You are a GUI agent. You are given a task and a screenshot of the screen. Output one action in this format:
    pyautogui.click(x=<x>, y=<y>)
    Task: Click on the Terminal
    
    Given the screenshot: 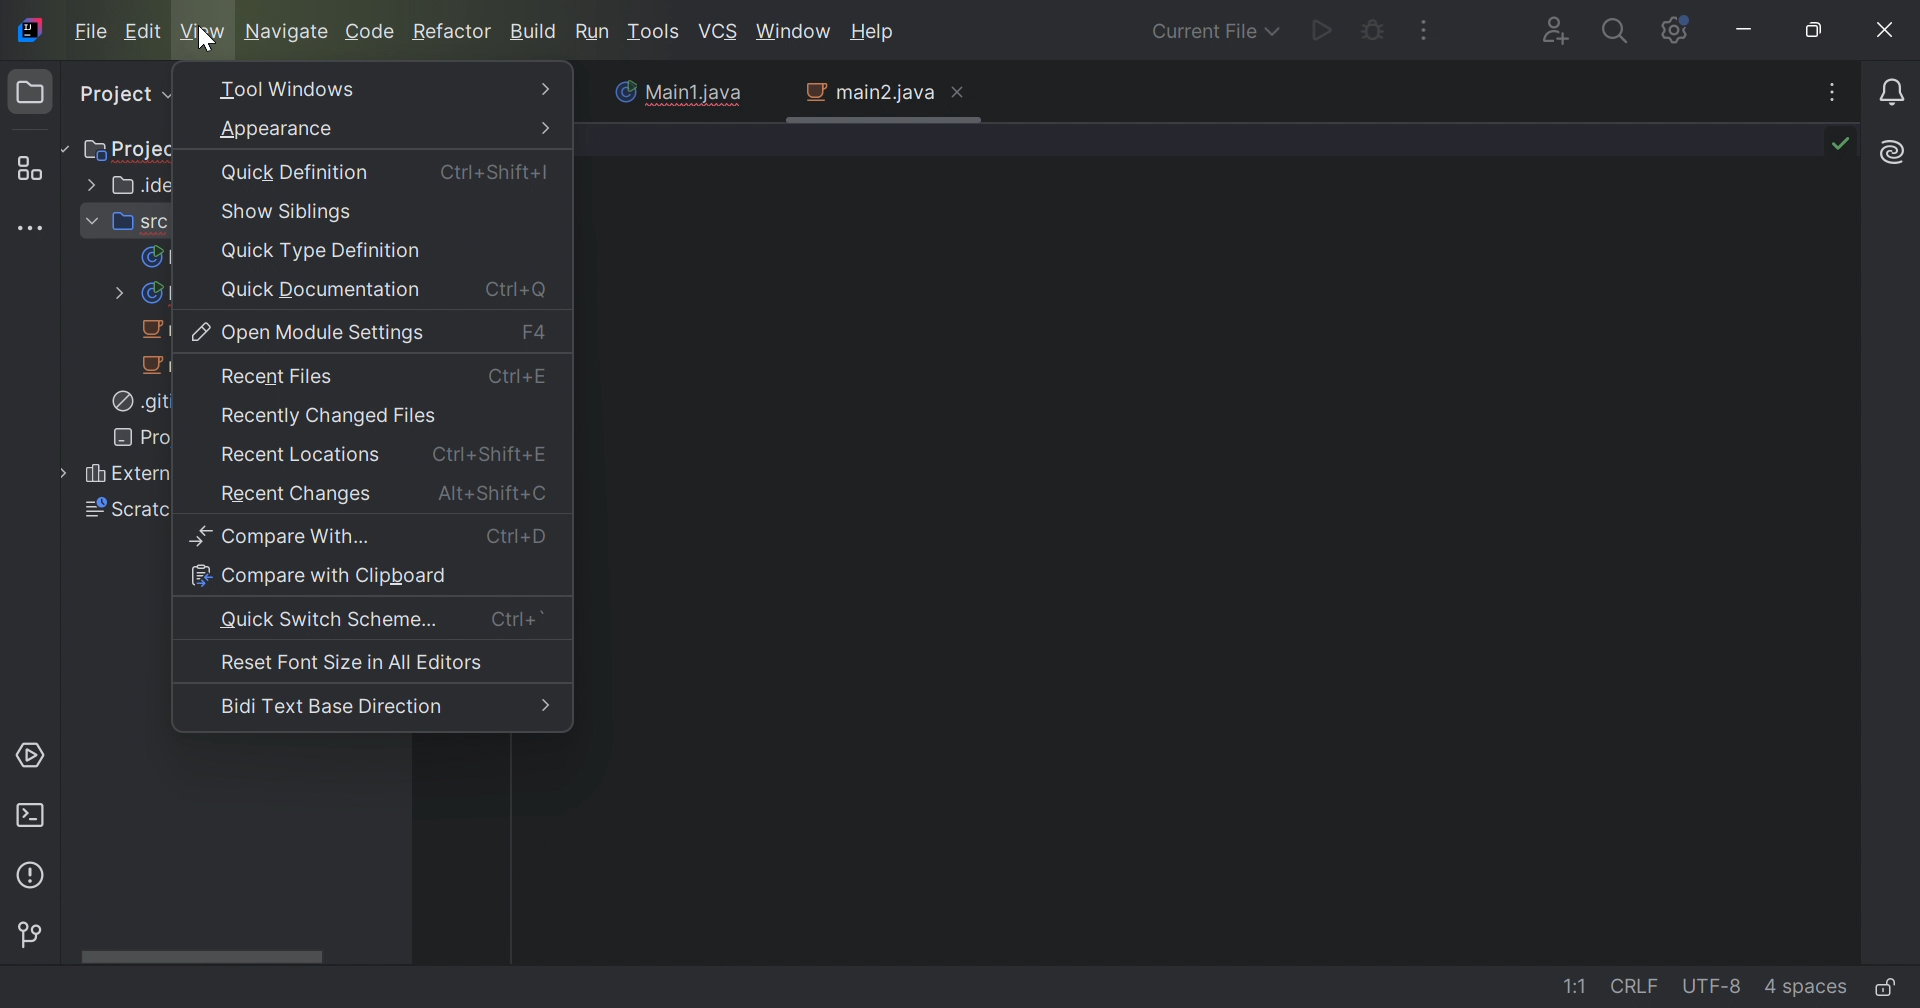 What is the action you would take?
    pyautogui.click(x=33, y=816)
    